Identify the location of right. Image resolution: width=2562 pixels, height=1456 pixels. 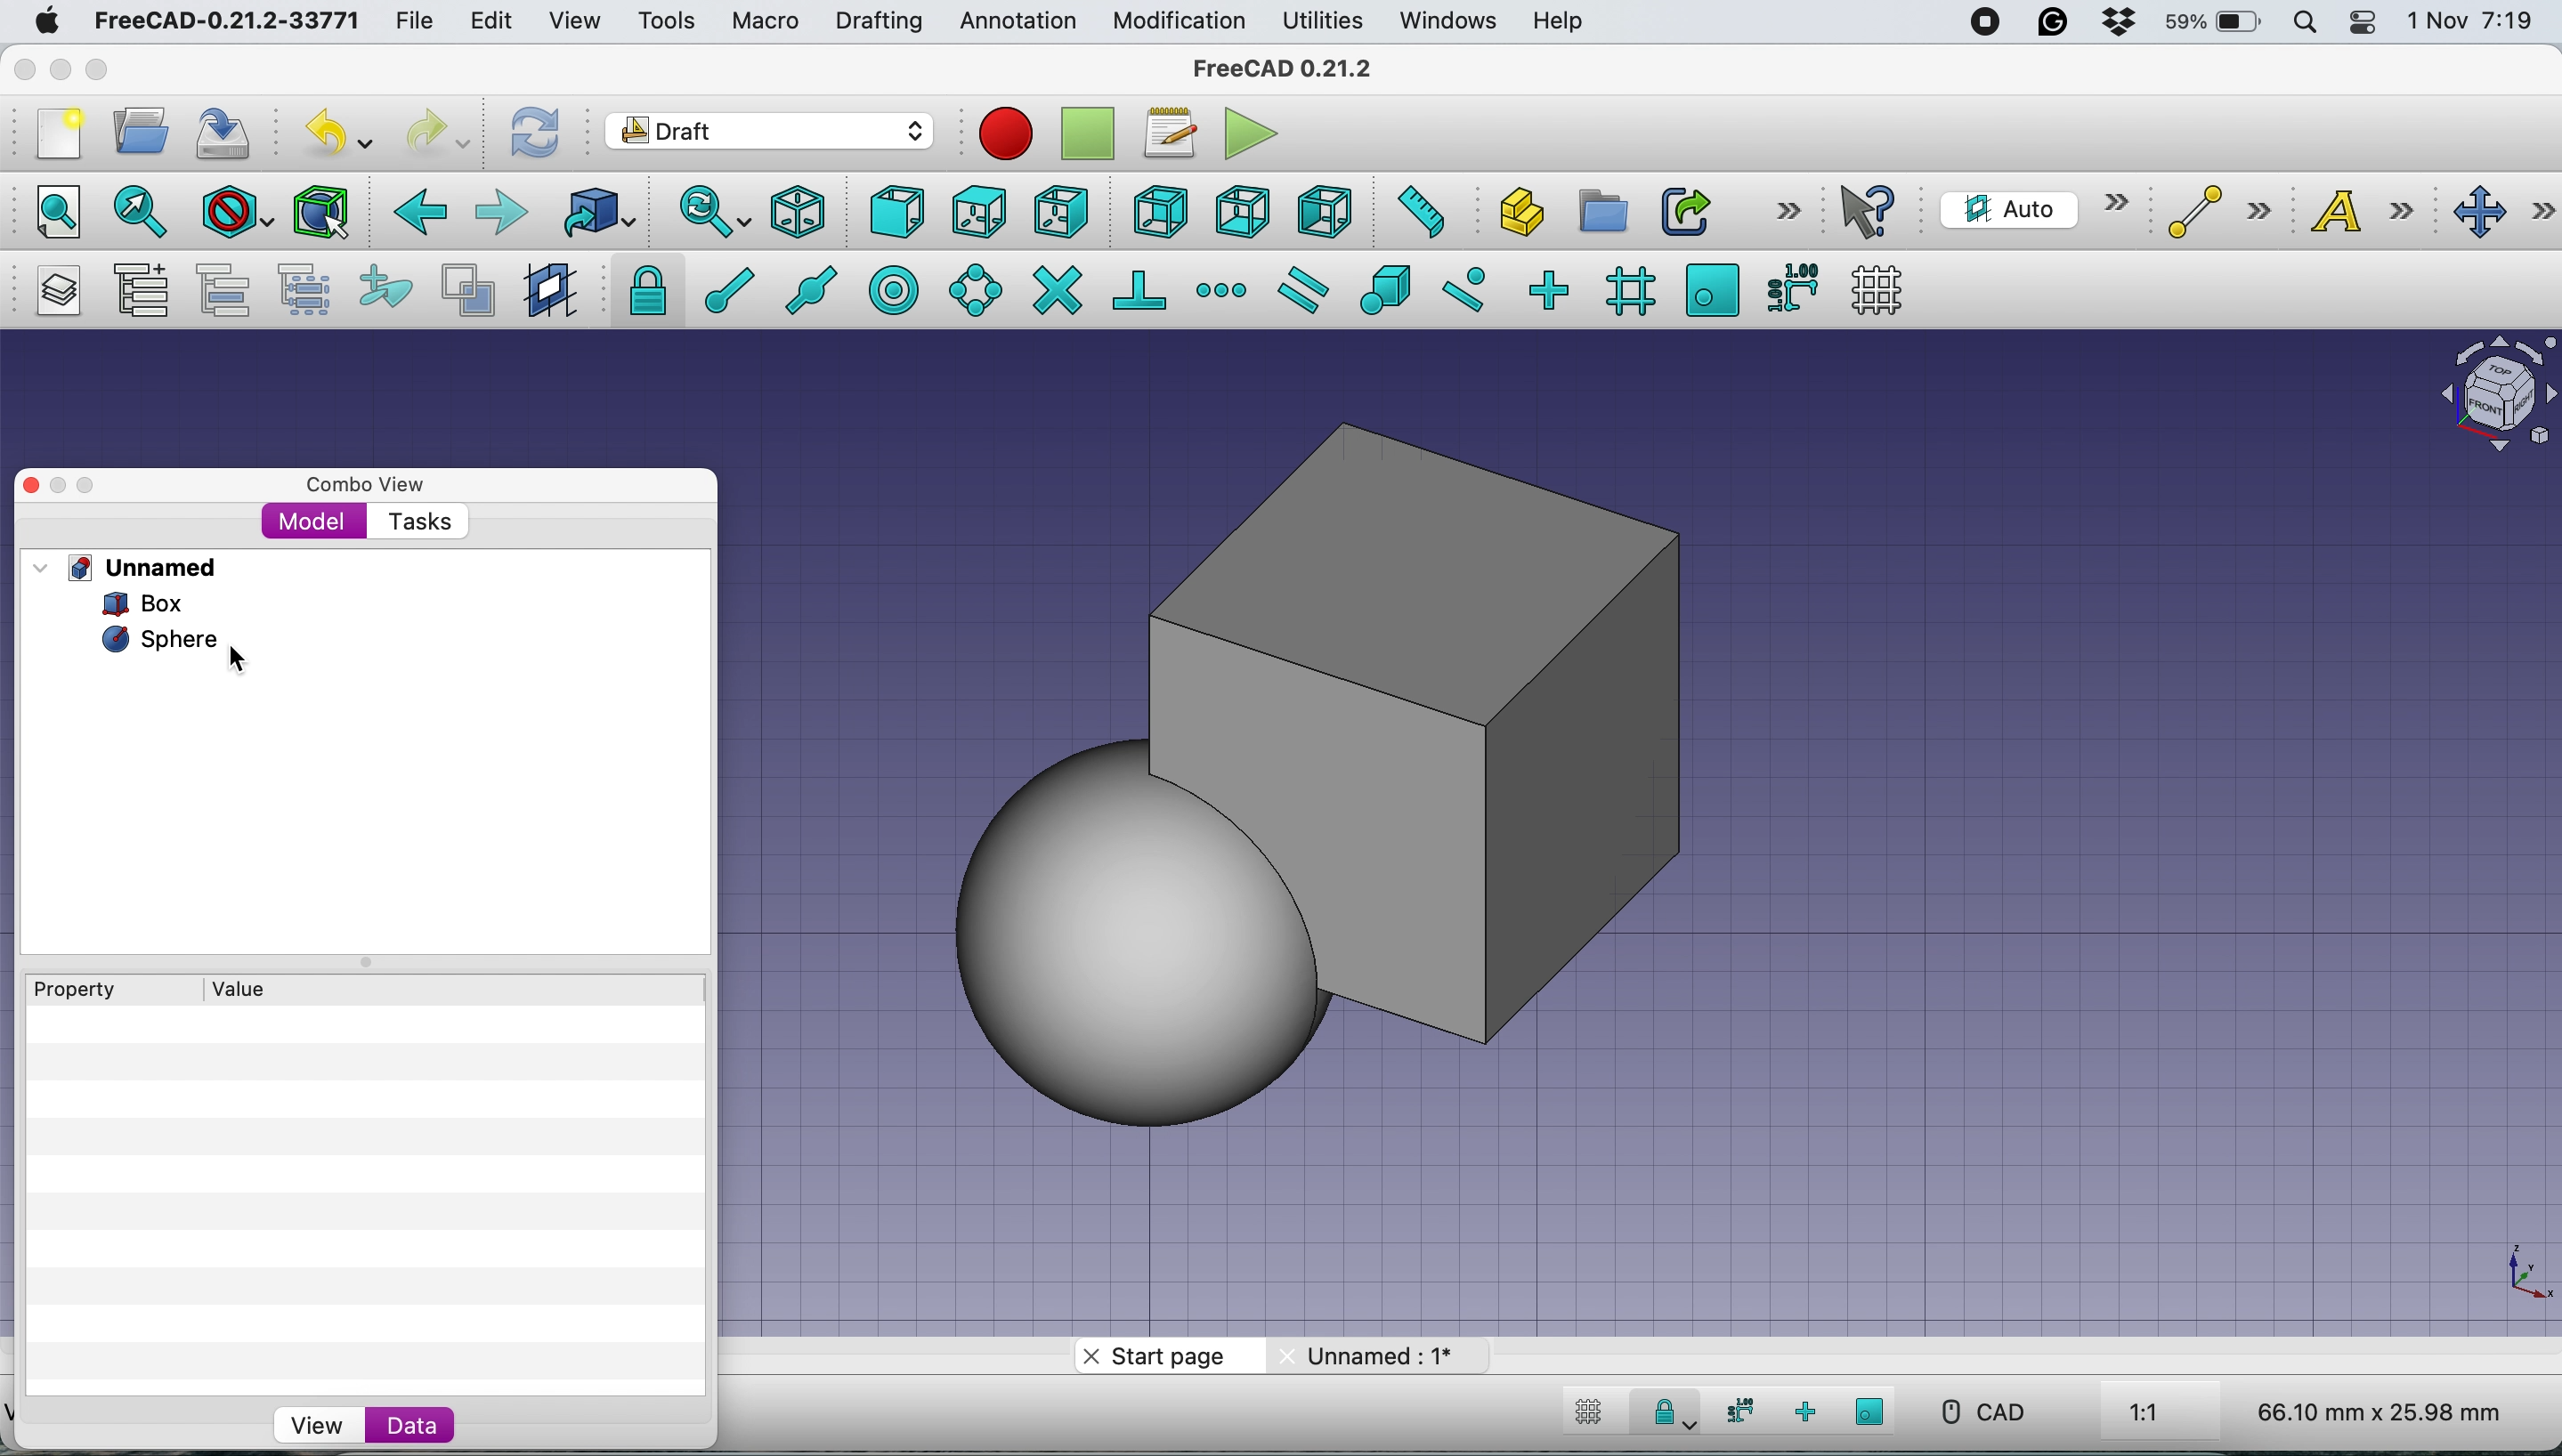
(1062, 211).